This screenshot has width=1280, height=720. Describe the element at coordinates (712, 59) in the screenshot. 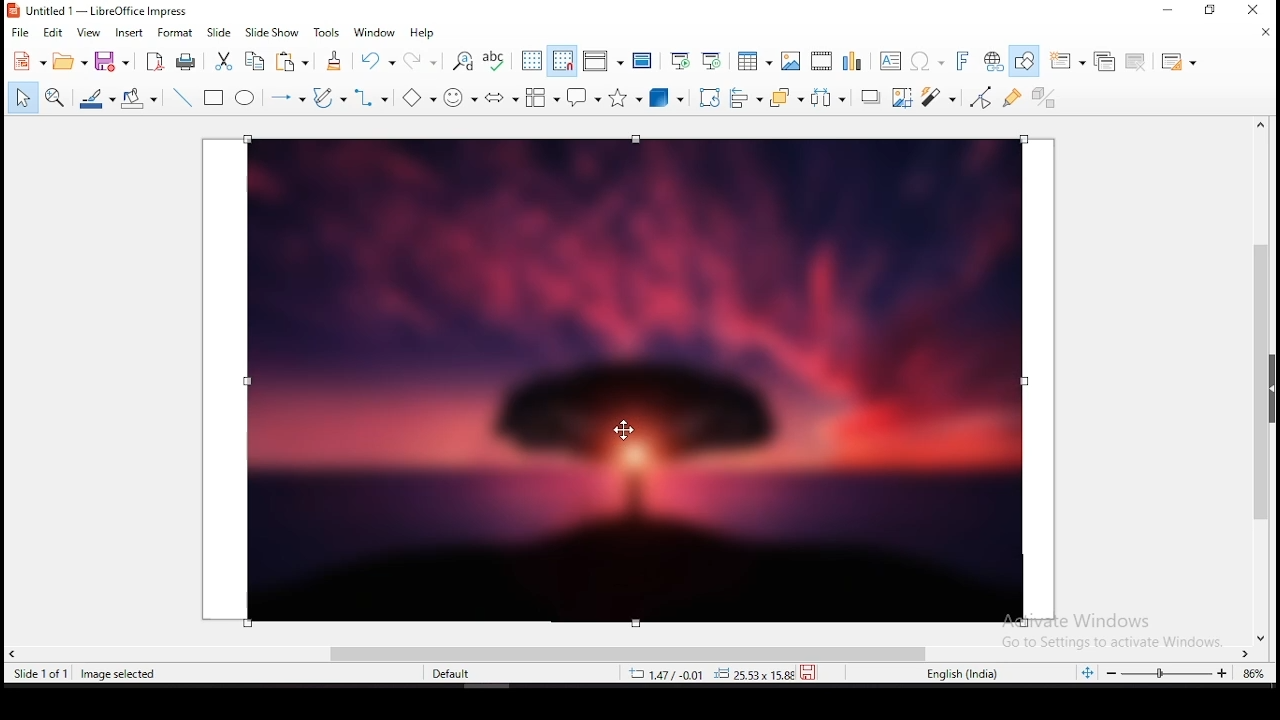

I see `start from current slide` at that location.